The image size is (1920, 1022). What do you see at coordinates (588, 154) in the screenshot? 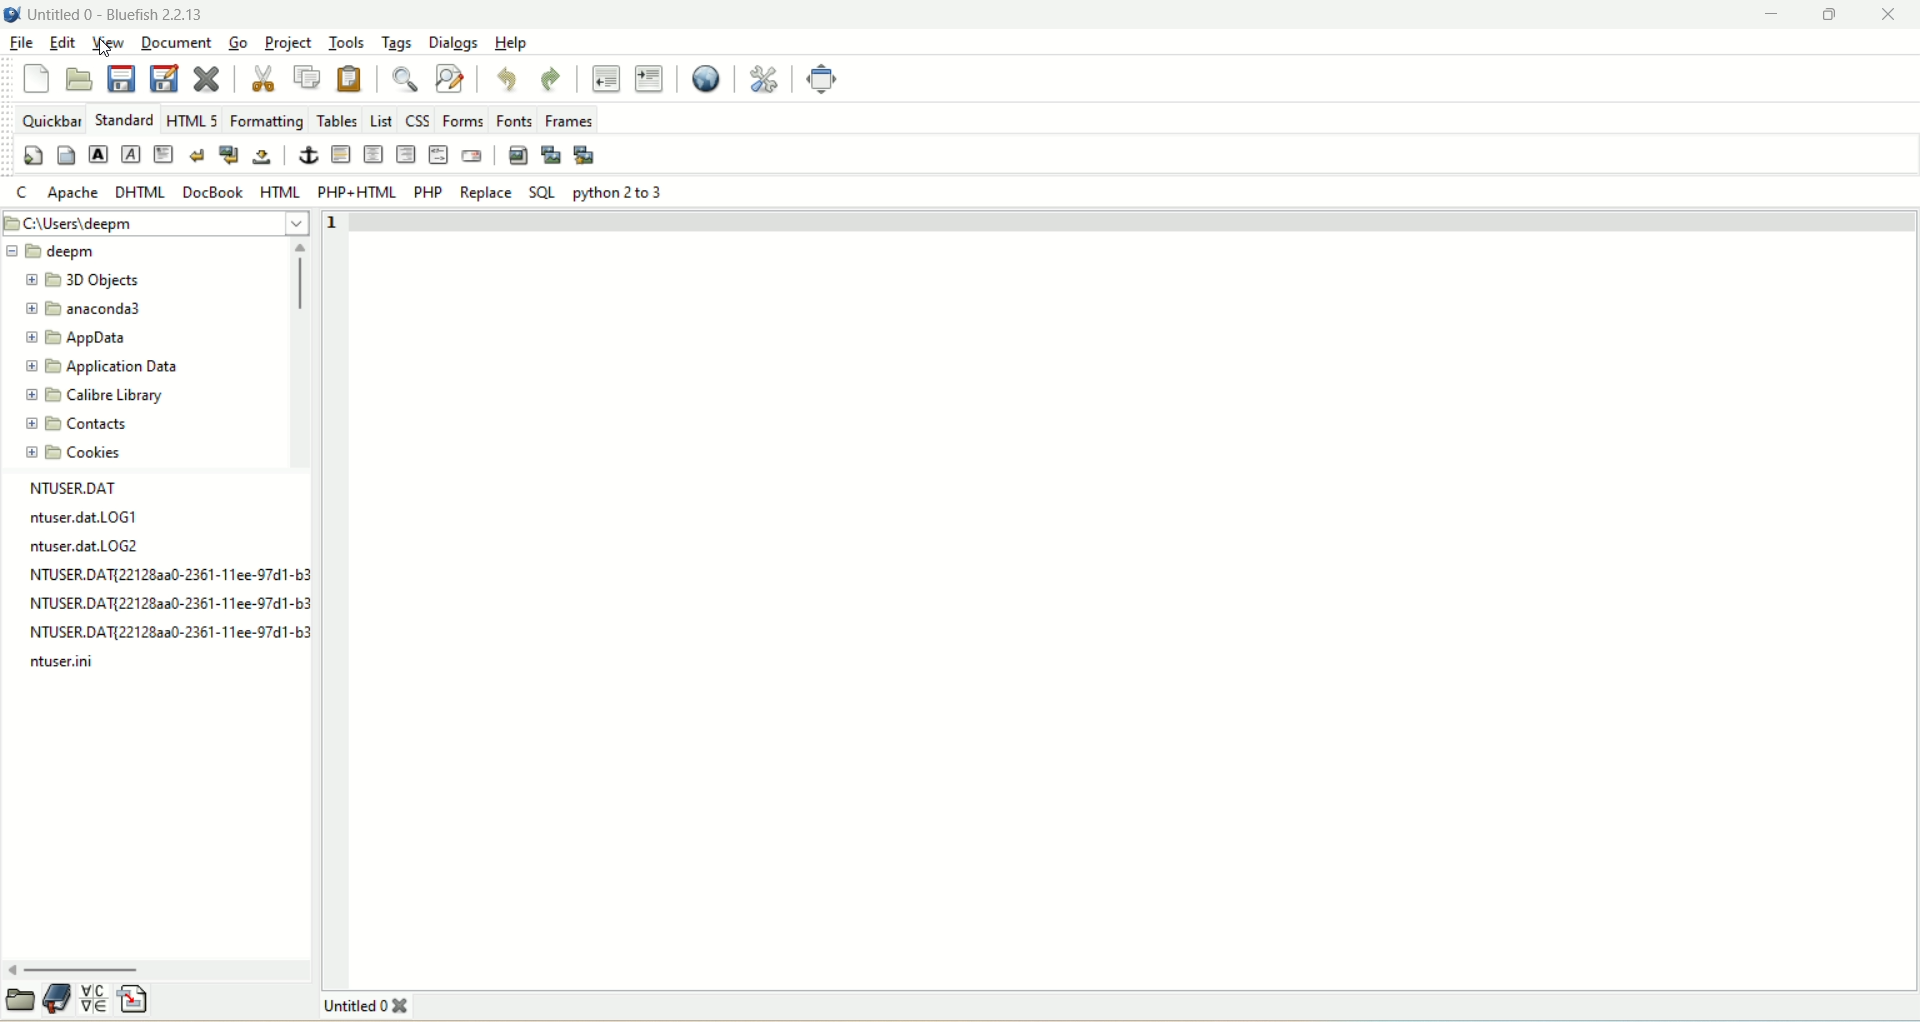
I see `multi-thumbnail` at bounding box center [588, 154].